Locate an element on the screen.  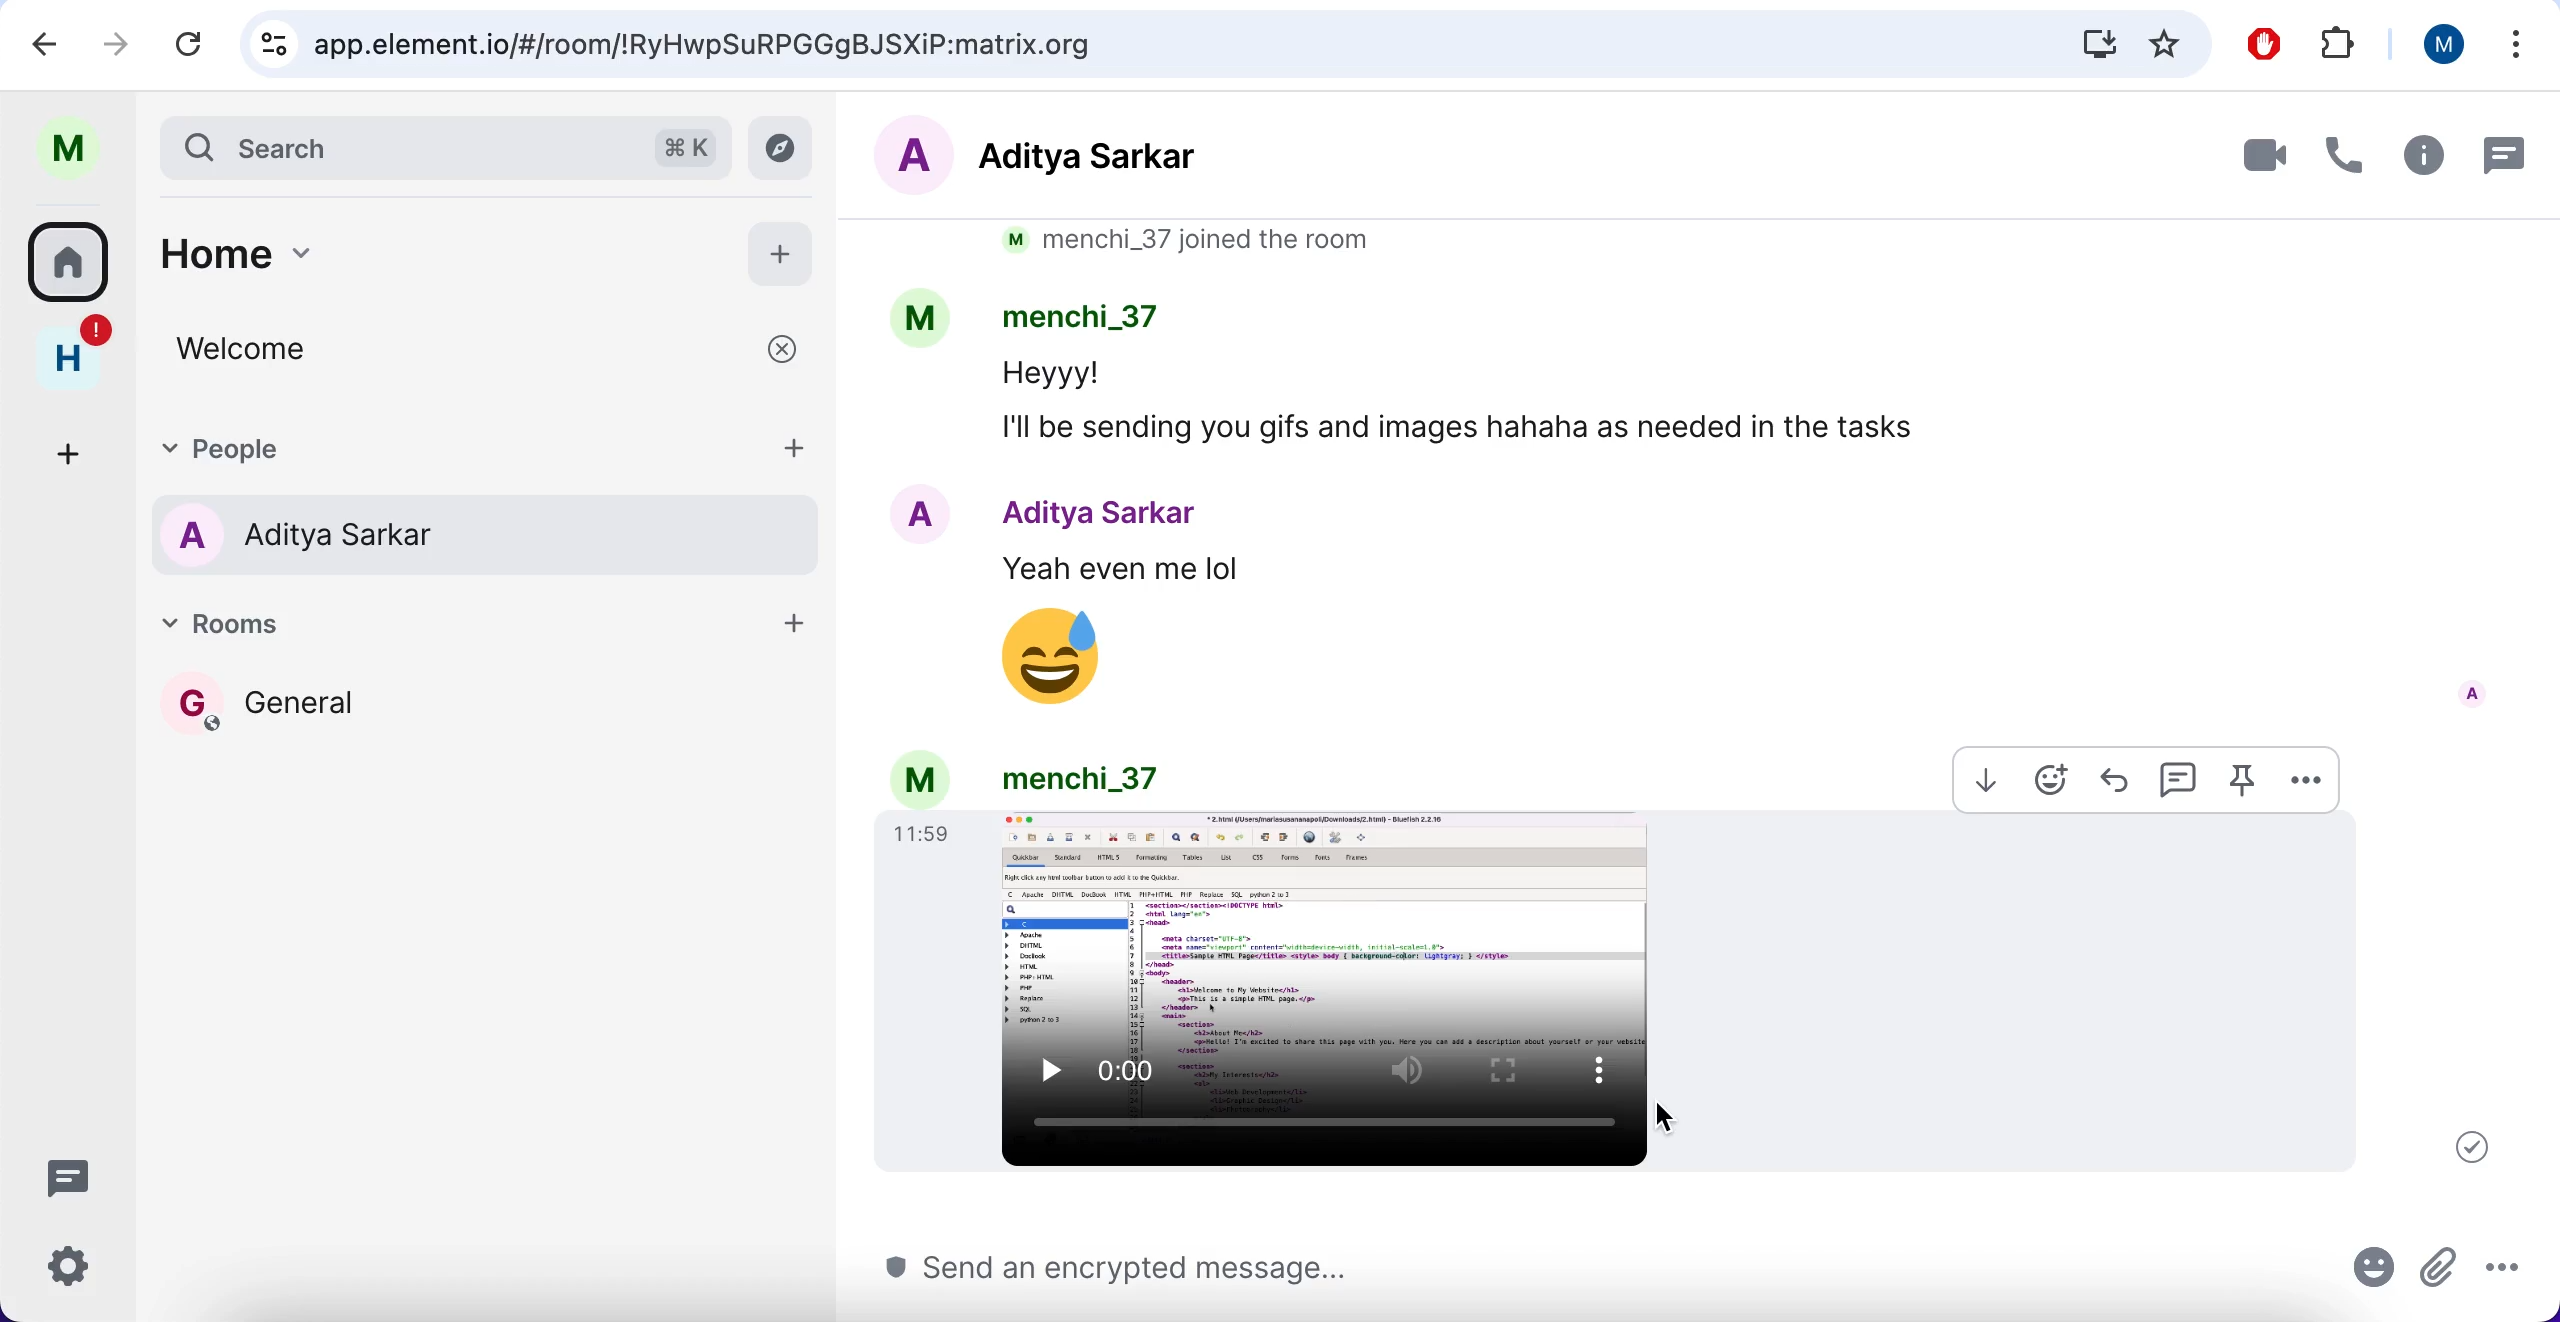
threads is located at coordinates (62, 1174).